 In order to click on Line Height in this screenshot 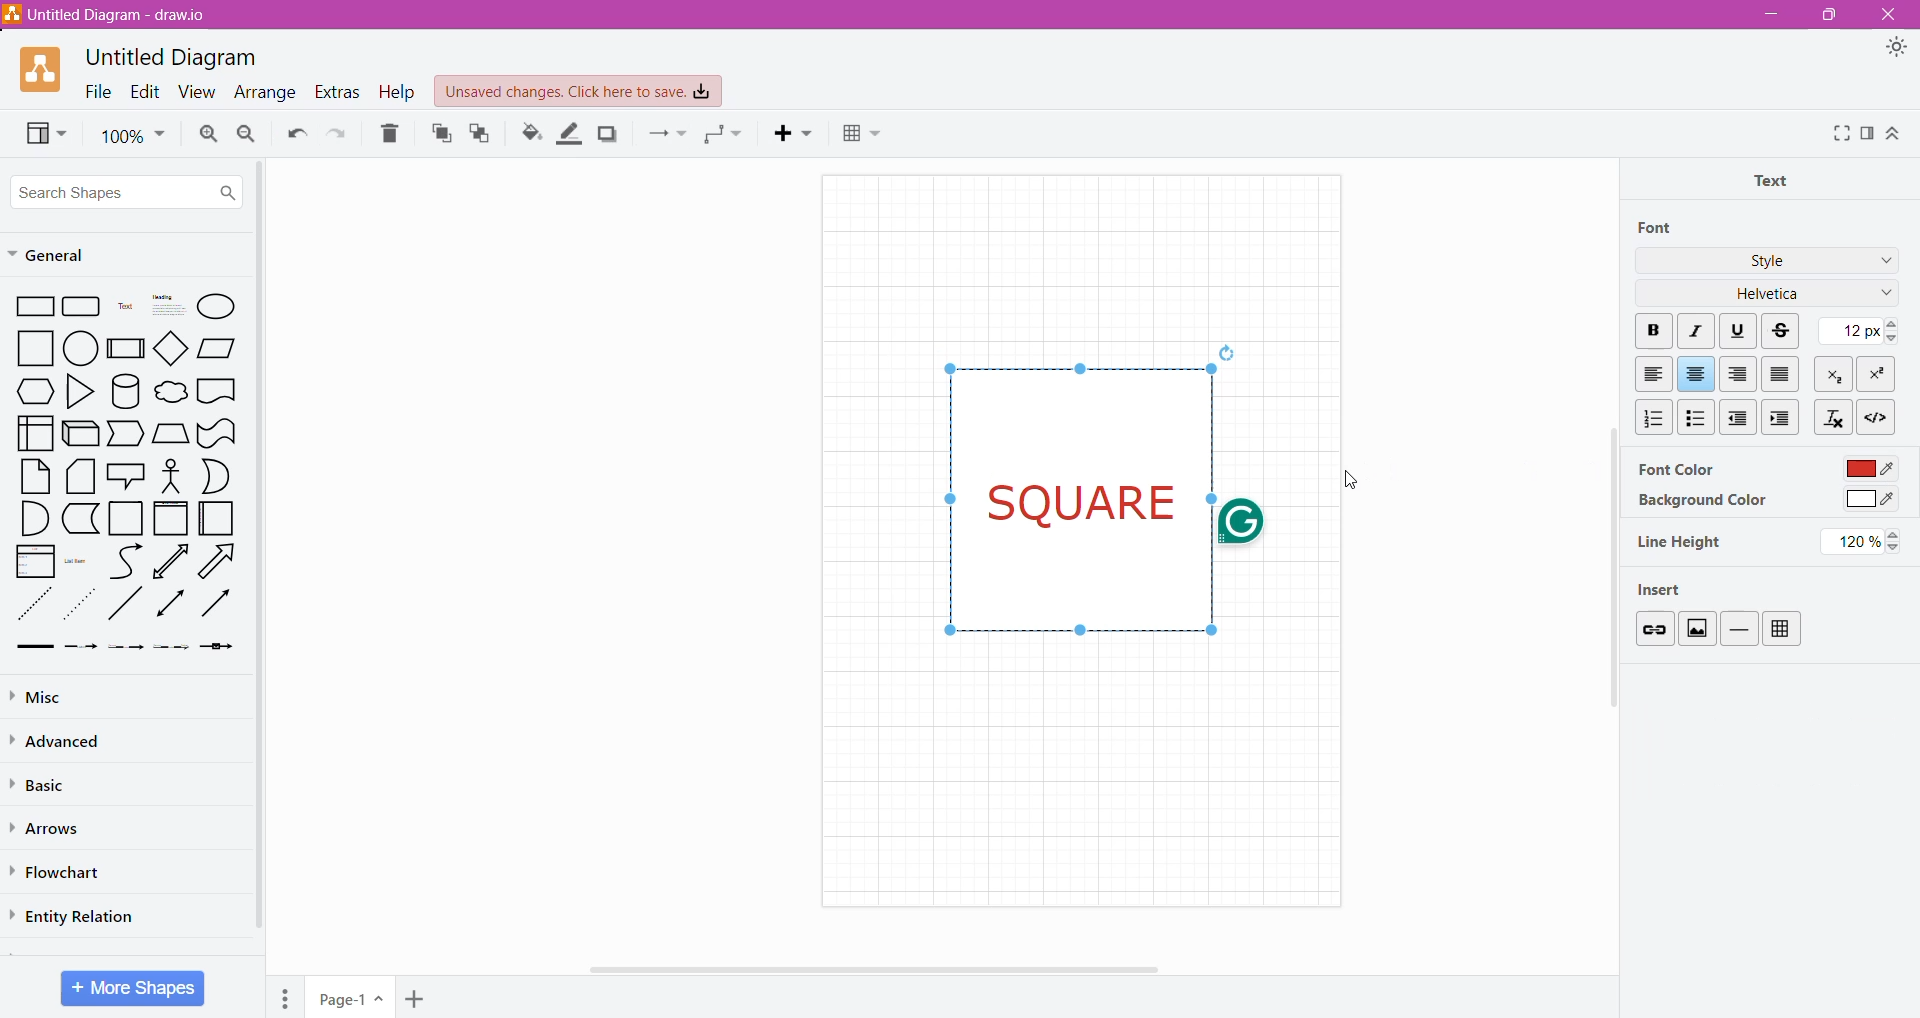, I will do `click(1681, 542)`.